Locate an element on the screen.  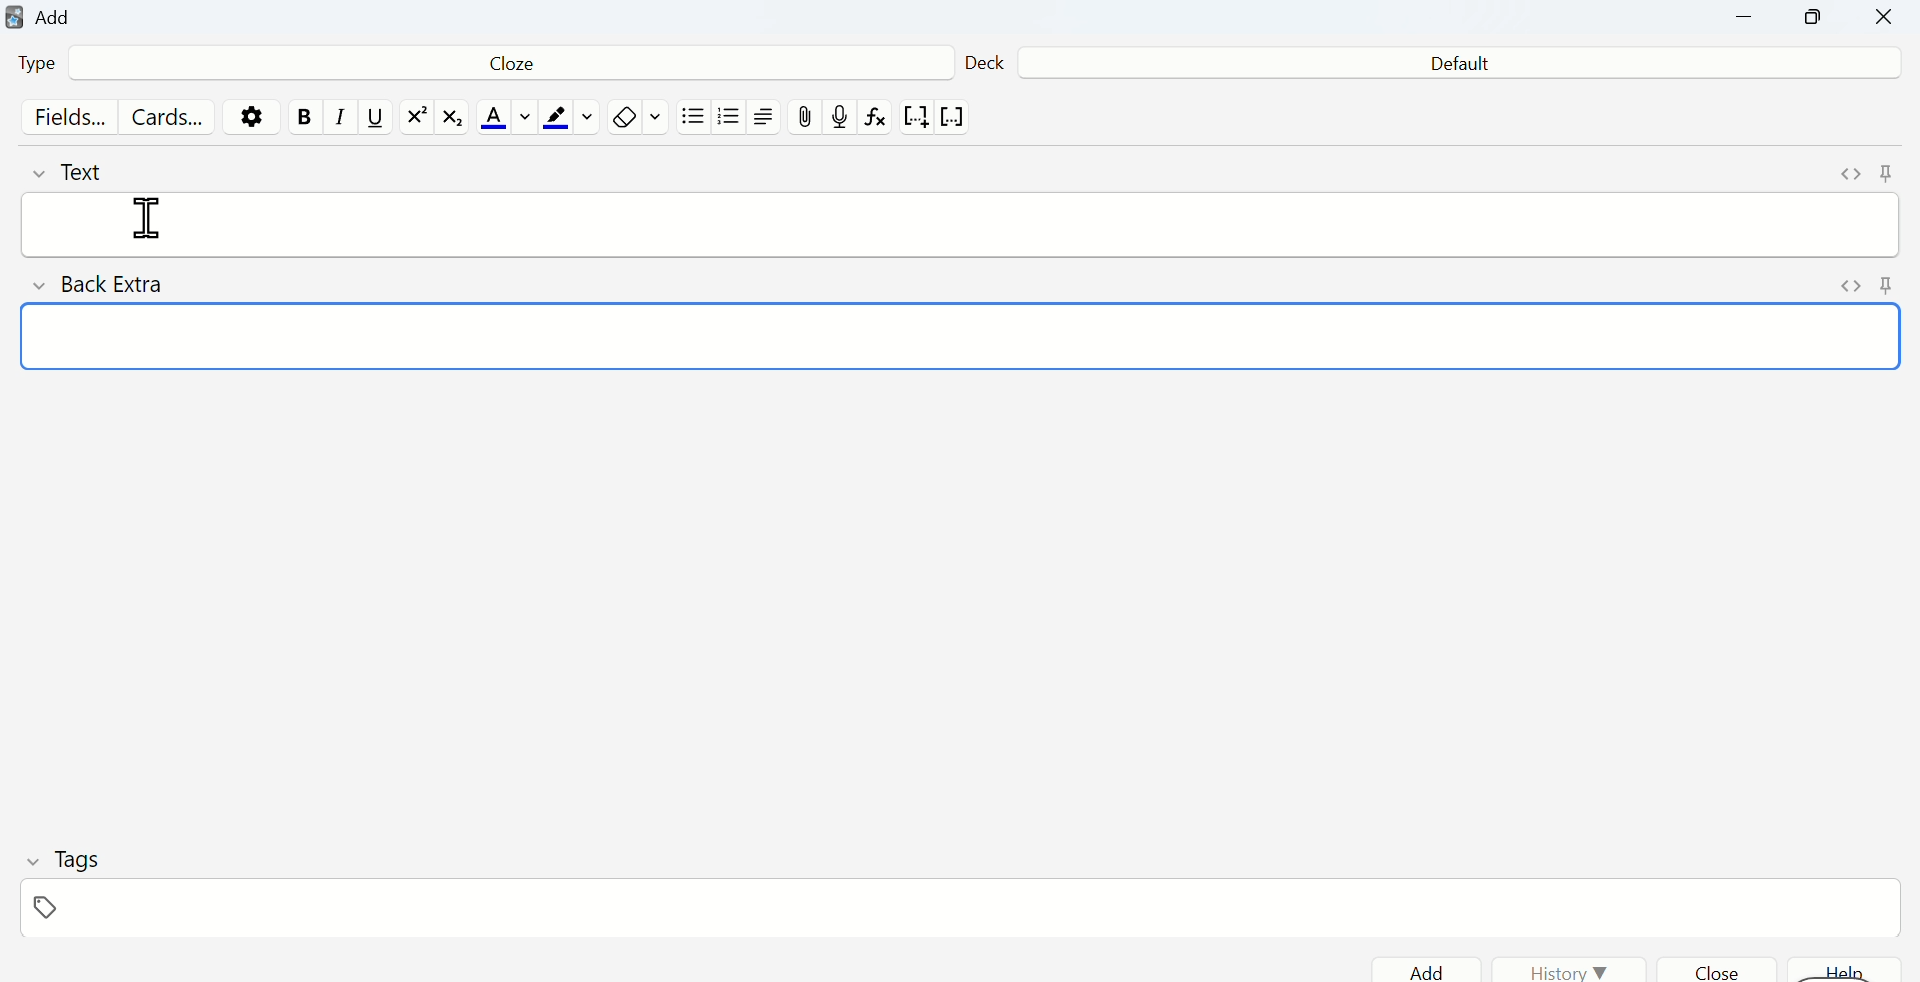
Default is located at coordinates (1457, 65).